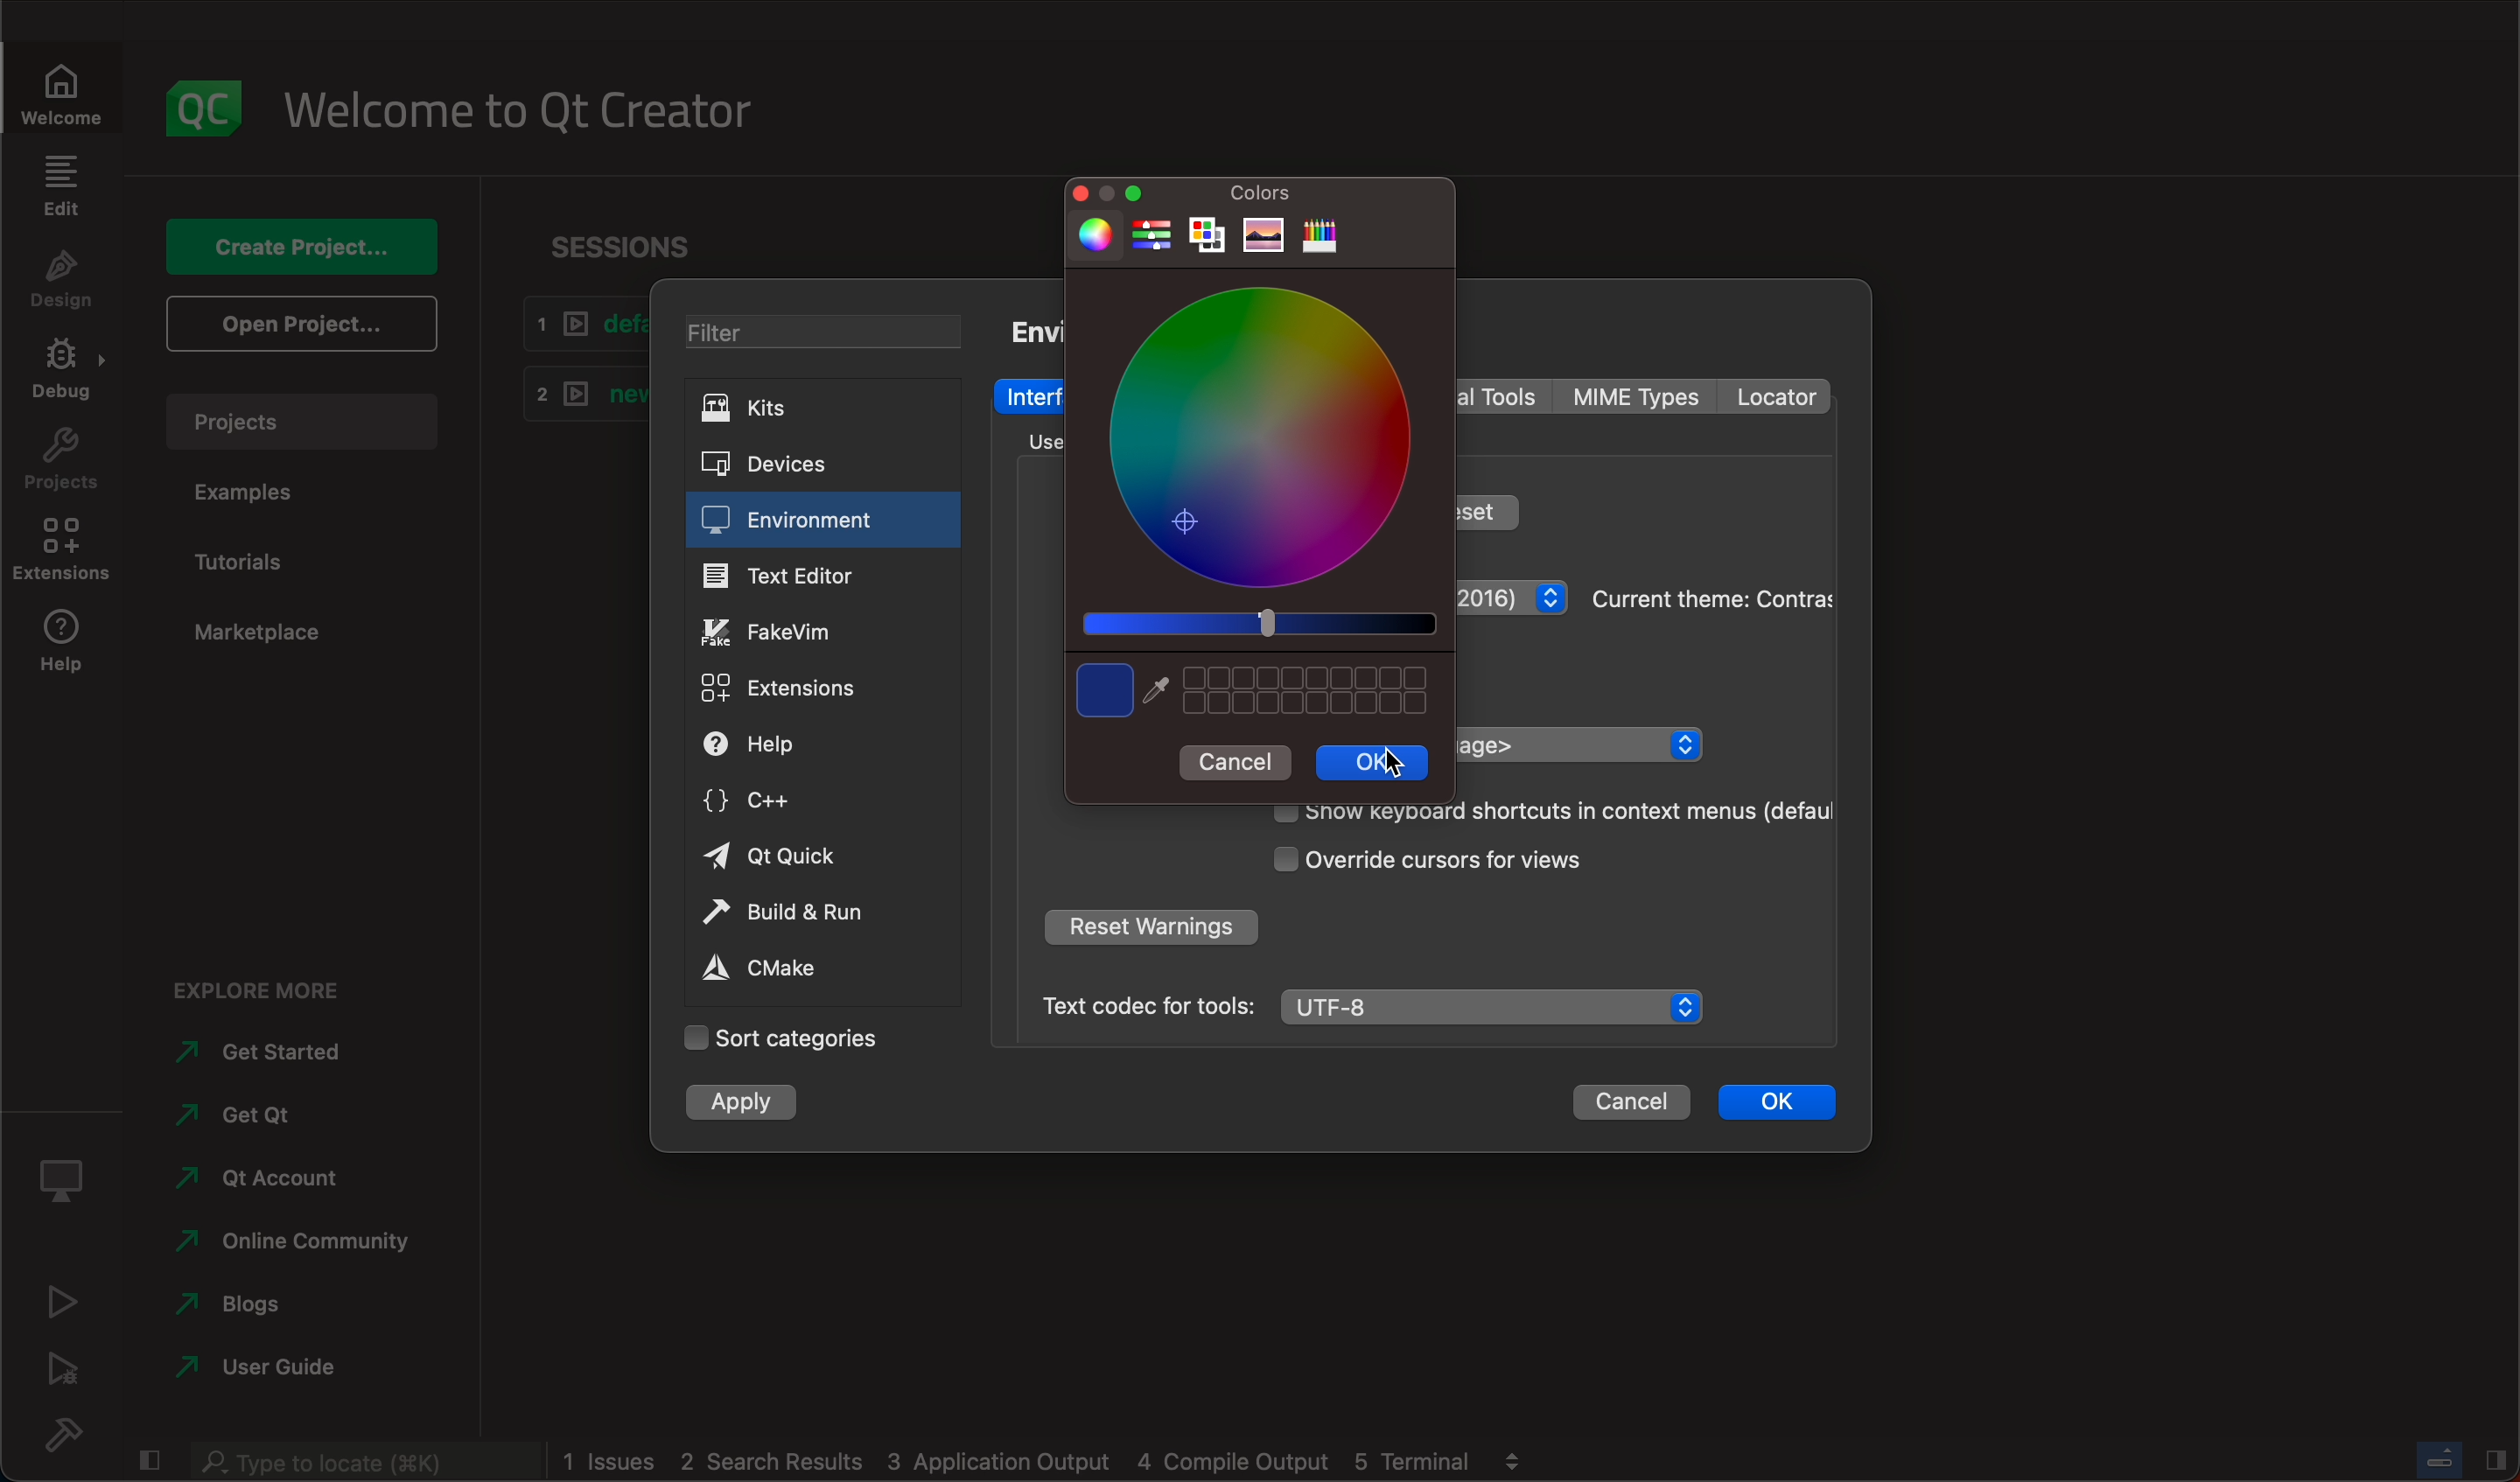 The width and height of the screenshot is (2520, 1482). What do you see at coordinates (152, 1458) in the screenshot?
I see `close slidebar` at bounding box center [152, 1458].